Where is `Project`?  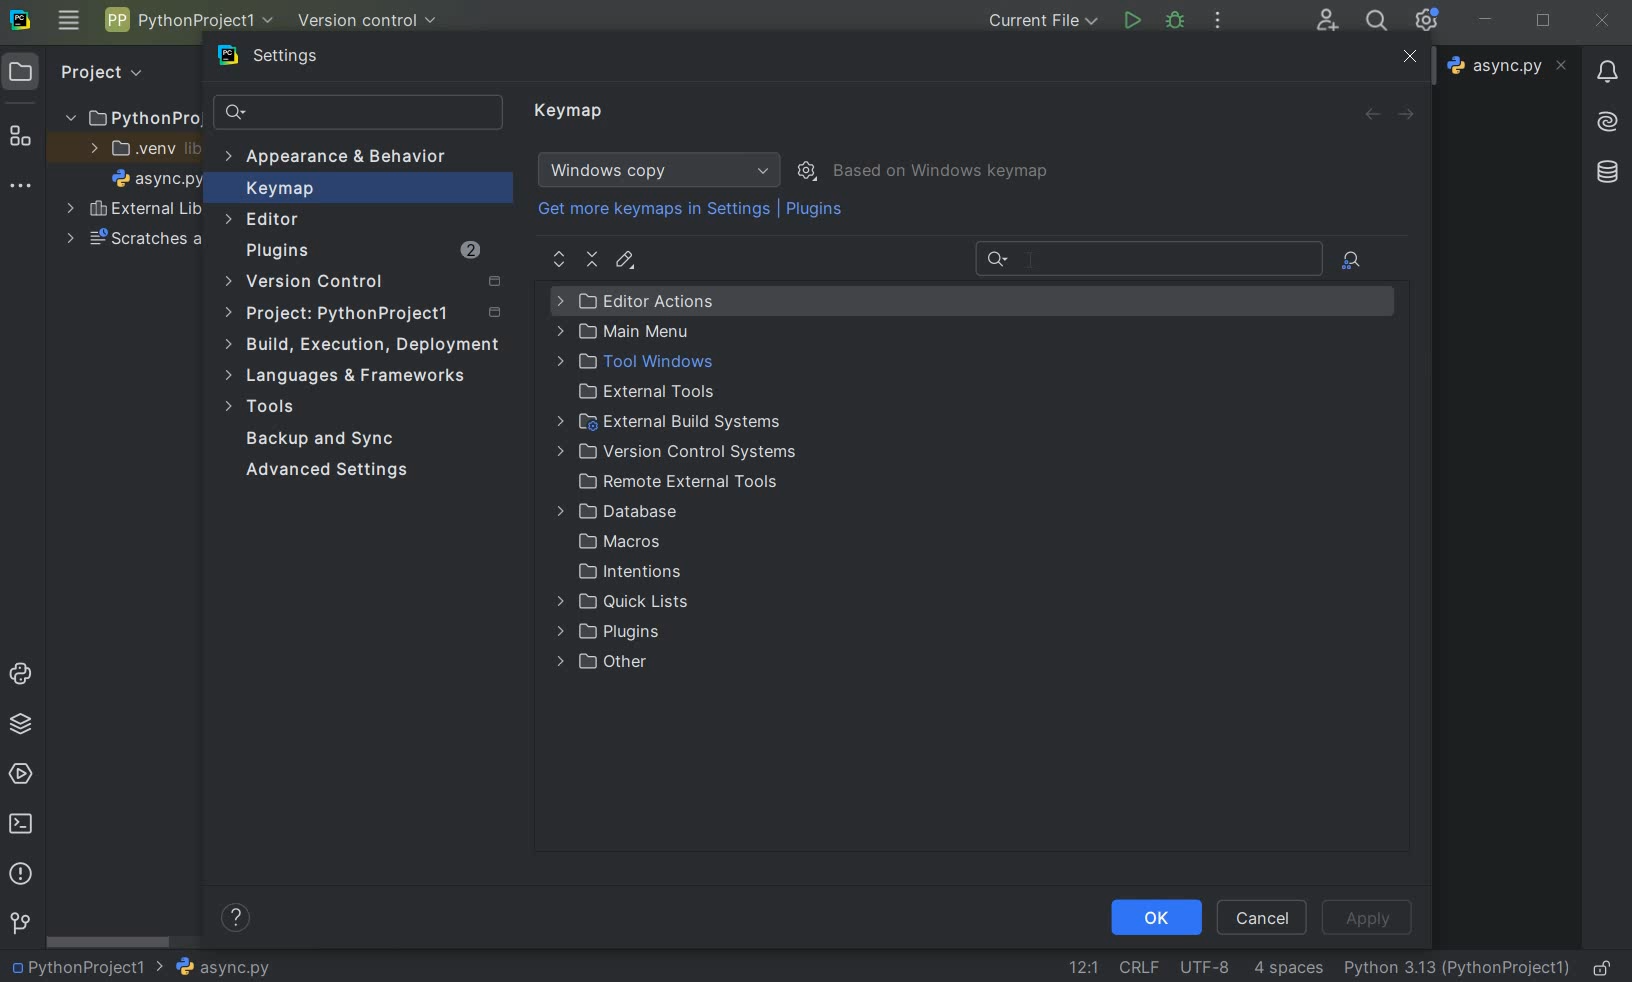 Project is located at coordinates (99, 70).